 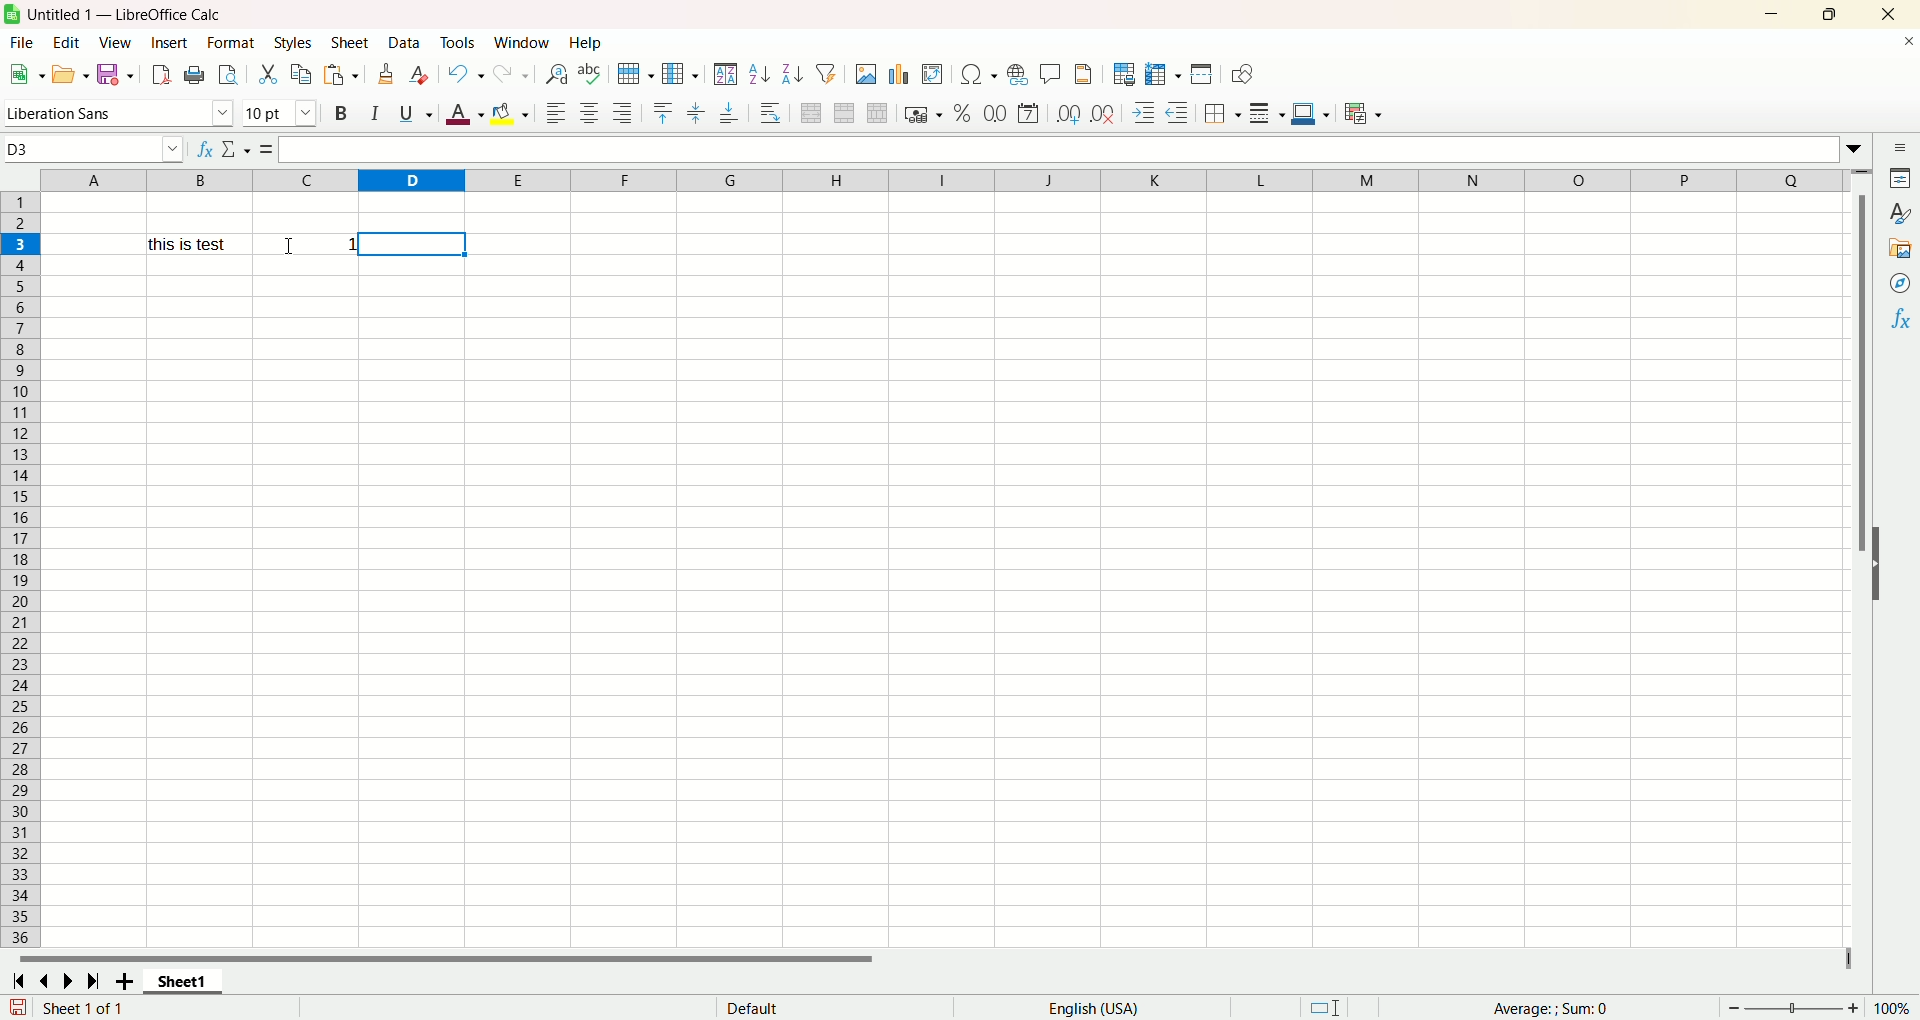 I want to click on column, so click(x=680, y=73).